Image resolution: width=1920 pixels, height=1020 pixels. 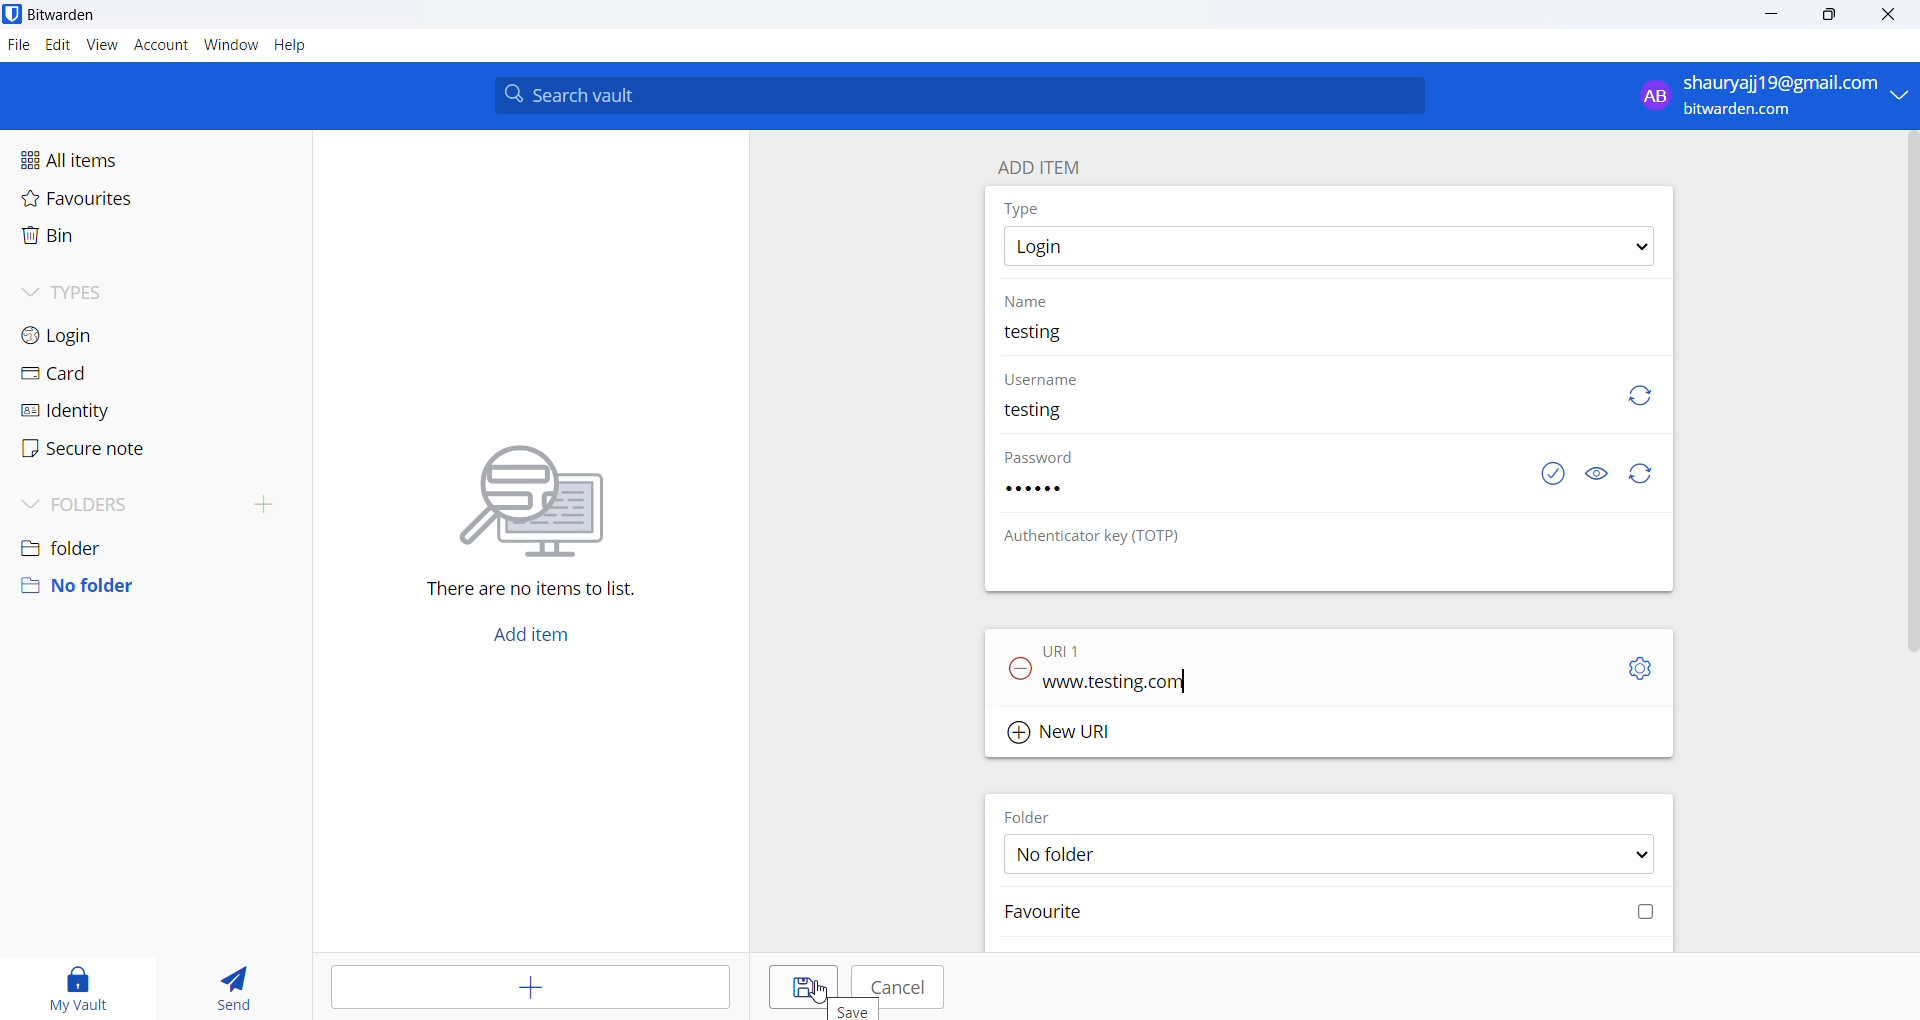 What do you see at coordinates (1043, 380) in the screenshot?
I see `username heading` at bounding box center [1043, 380].